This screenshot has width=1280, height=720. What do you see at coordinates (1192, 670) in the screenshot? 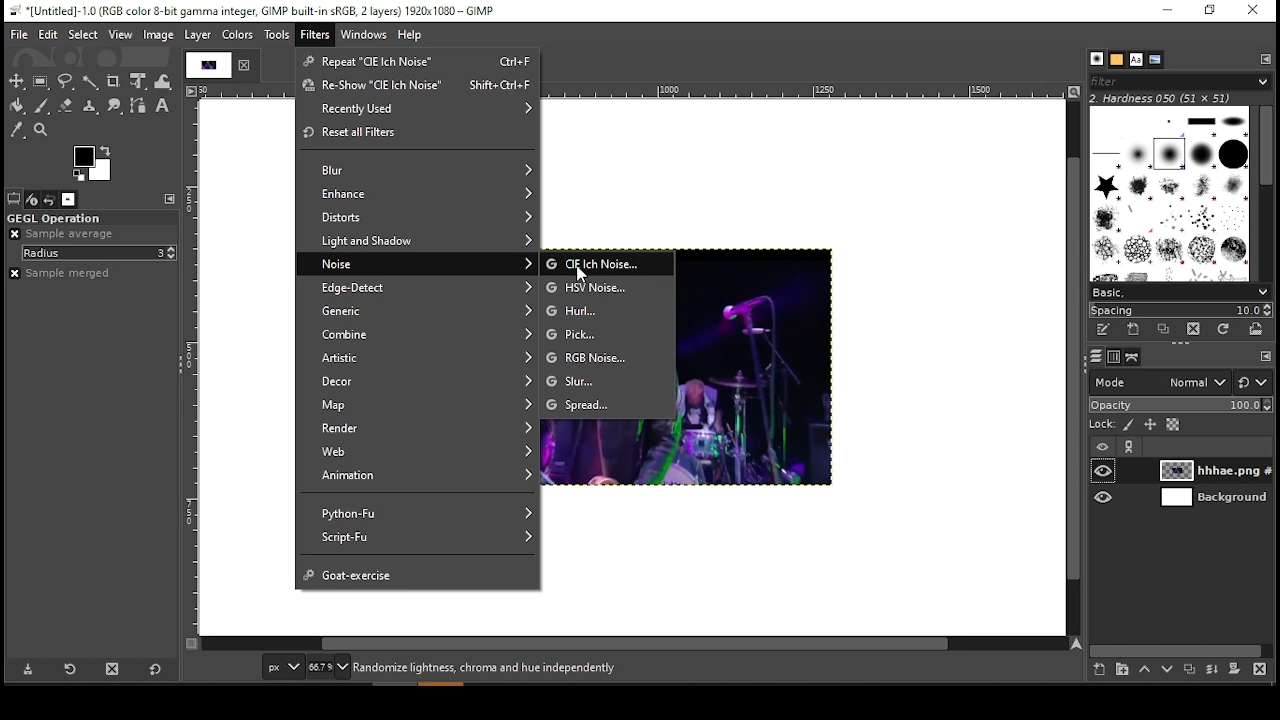
I see `duplicate layer` at bounding box center [1192, 670].